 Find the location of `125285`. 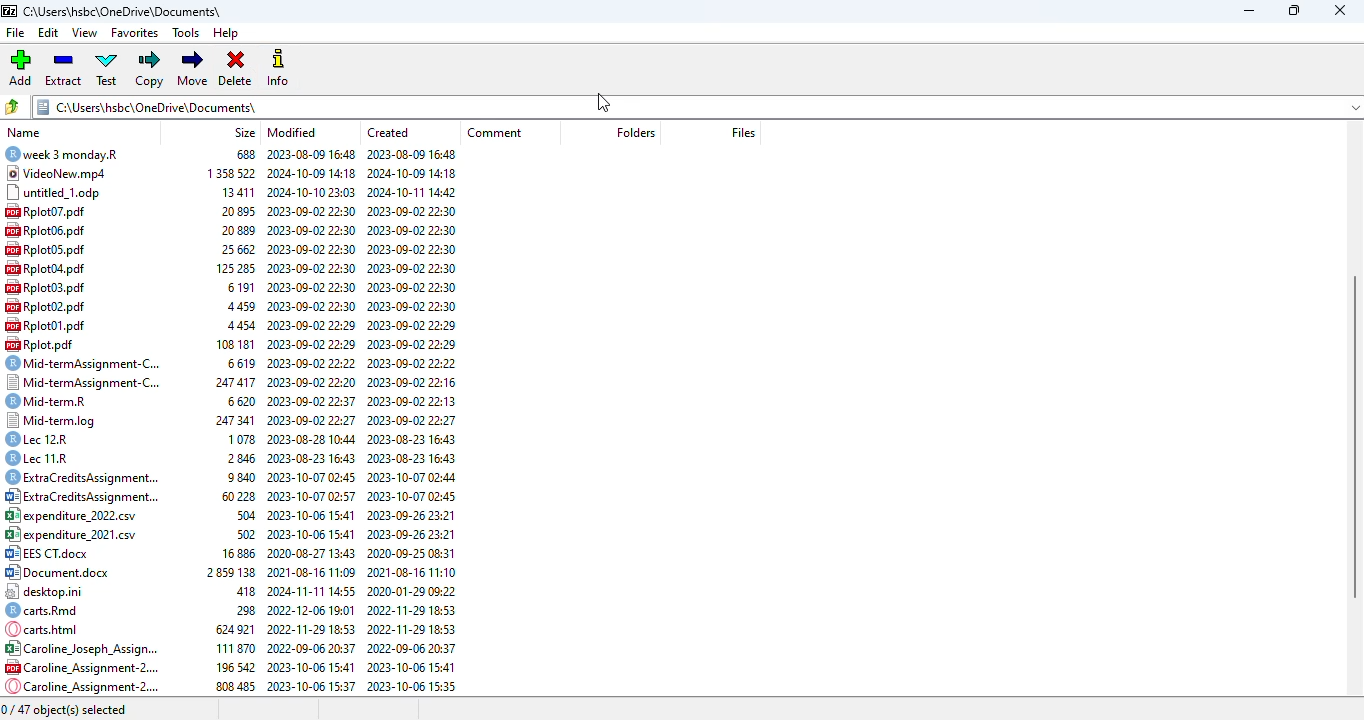

125285 is located at coordinates (236, 268).